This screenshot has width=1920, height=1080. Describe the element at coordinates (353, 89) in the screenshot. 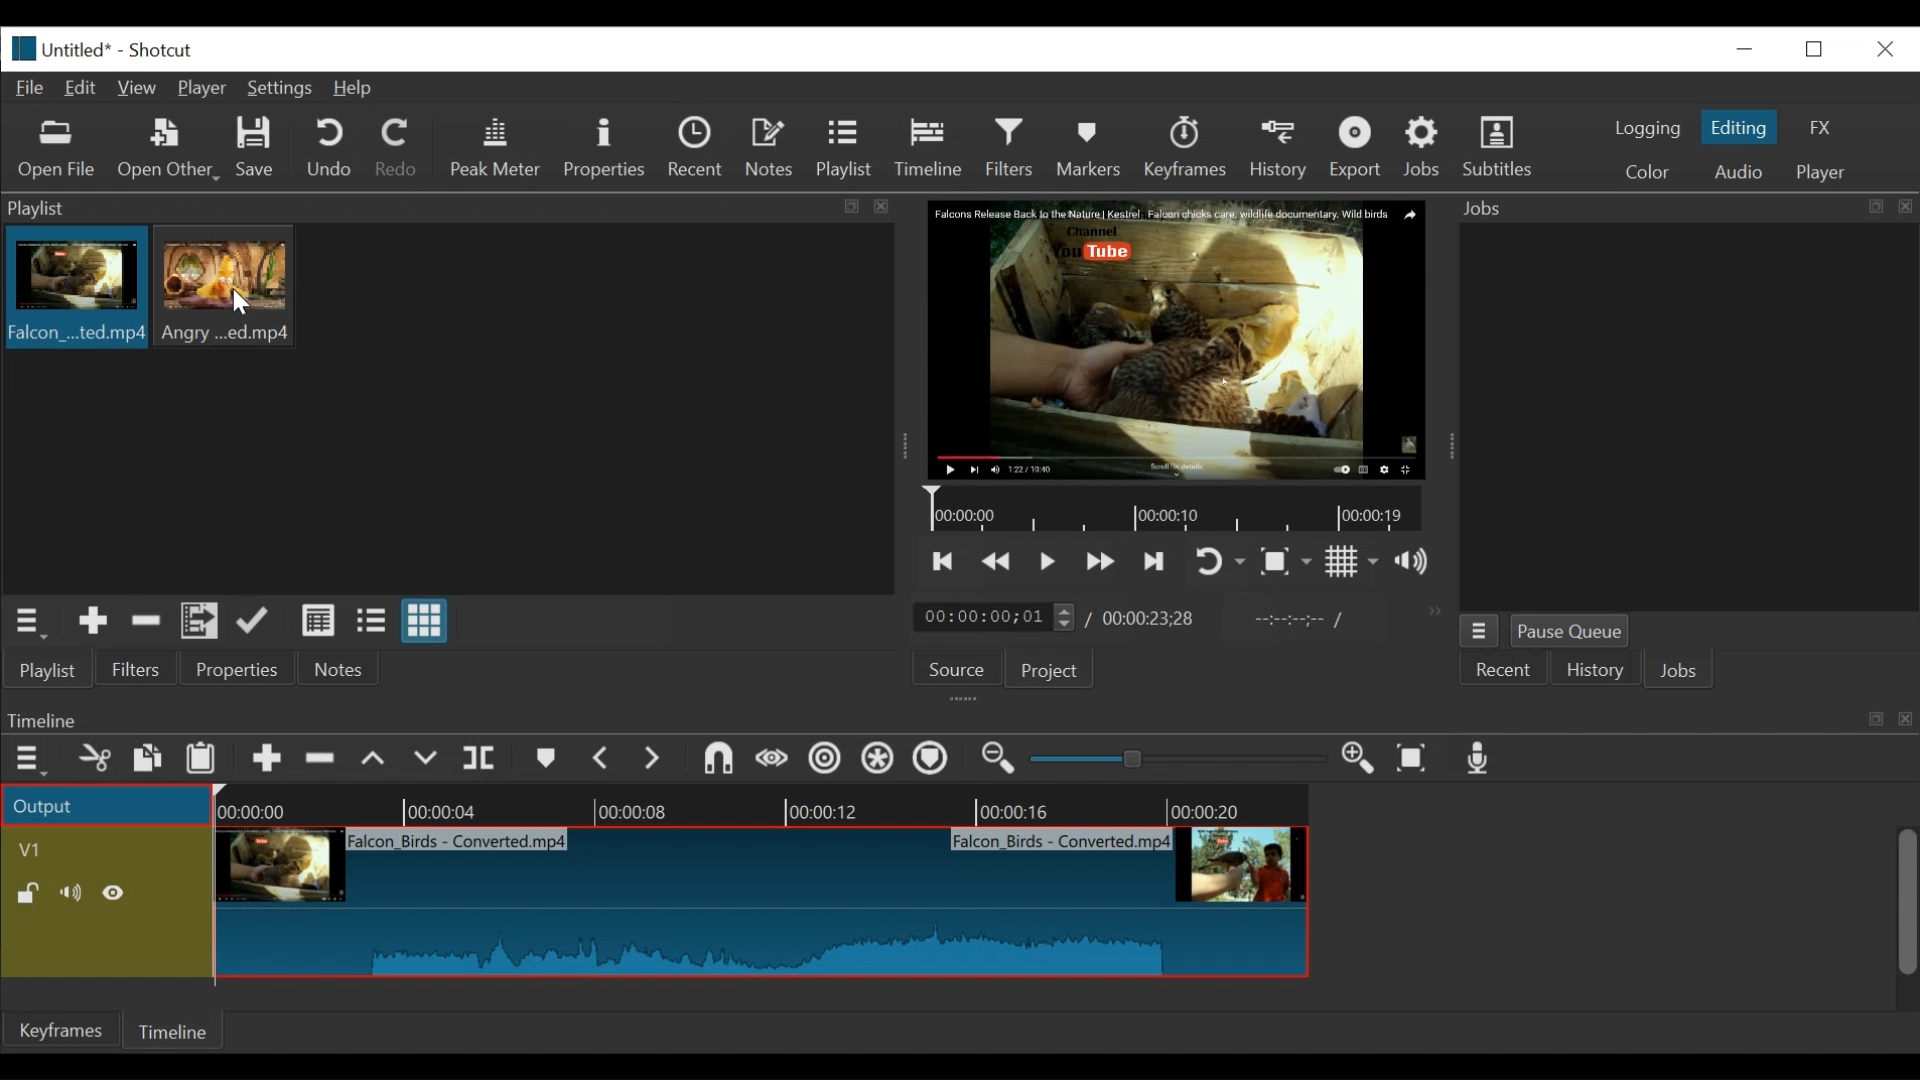

I see `Help` at that location.